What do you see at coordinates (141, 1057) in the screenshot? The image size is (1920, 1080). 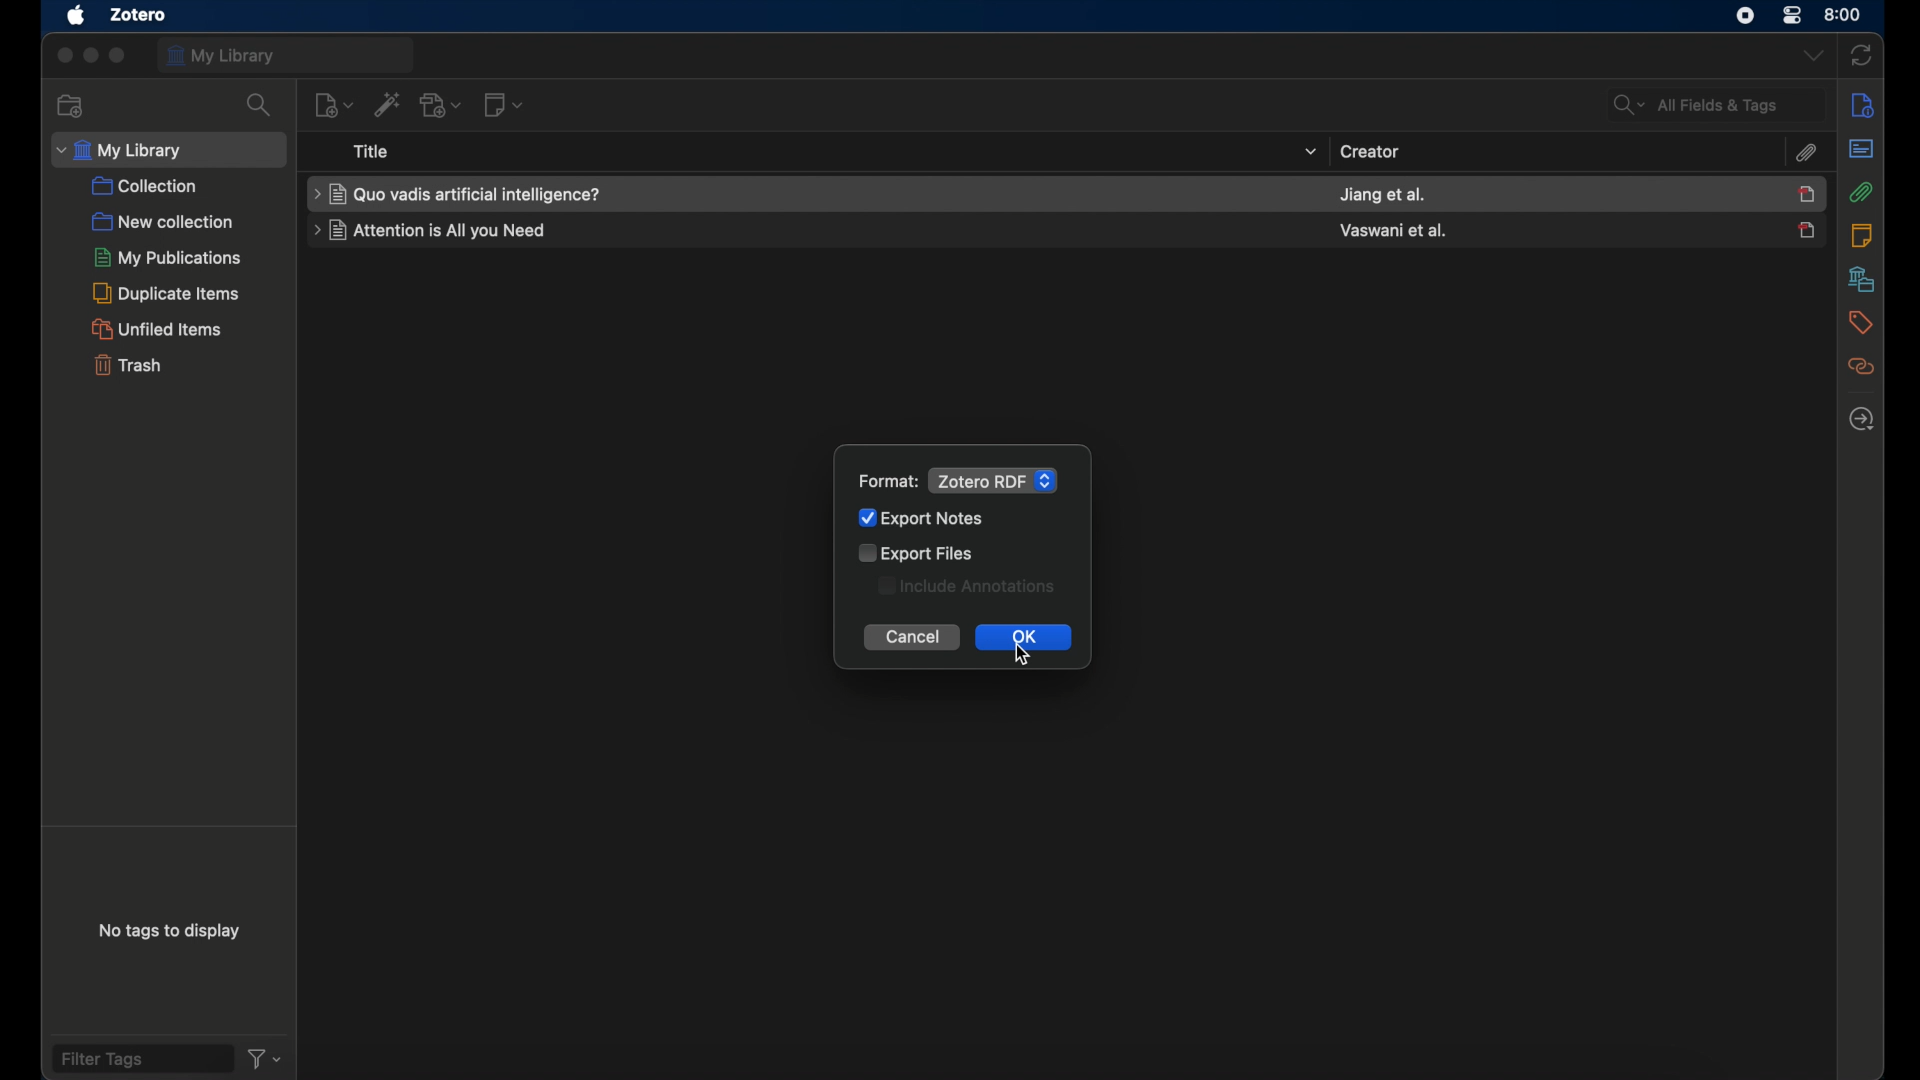 I see `filter tags fields` at bounding box center [141, 1057].